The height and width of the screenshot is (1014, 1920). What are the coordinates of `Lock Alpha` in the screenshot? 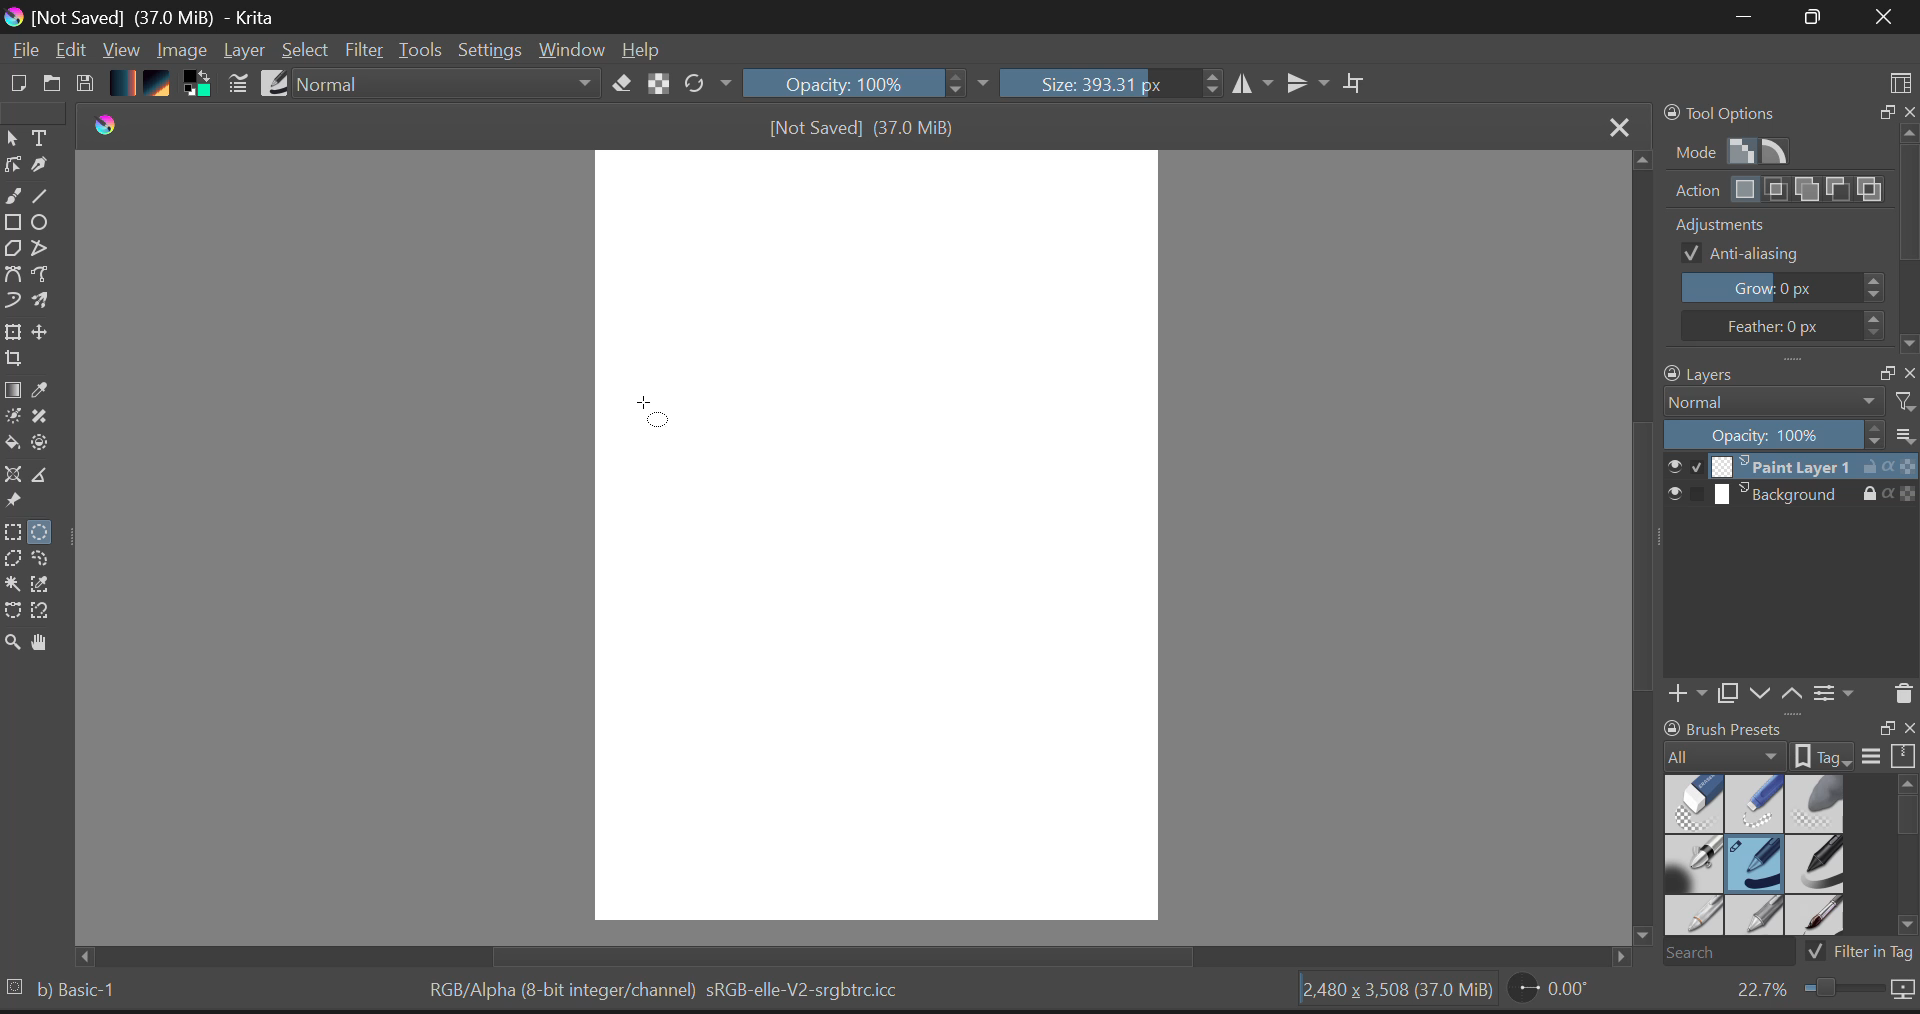 It's located at (655, 85).